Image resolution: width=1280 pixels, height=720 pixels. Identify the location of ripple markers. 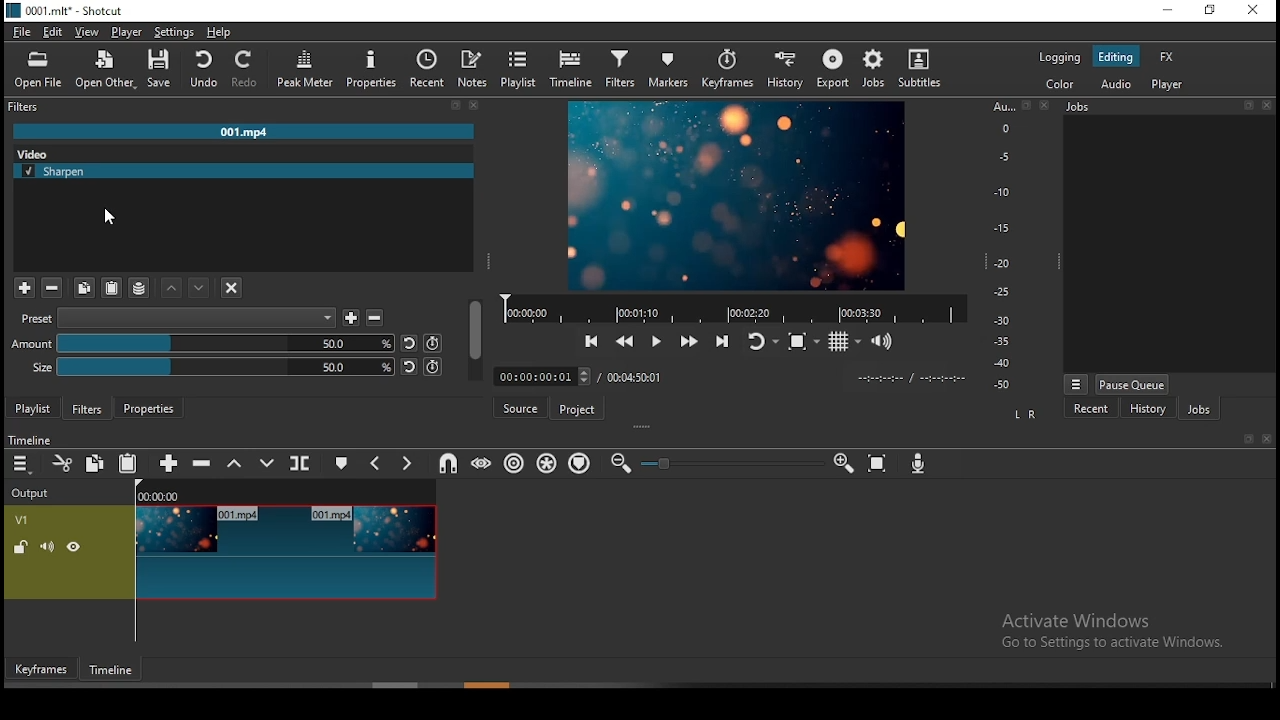
(578, 464).